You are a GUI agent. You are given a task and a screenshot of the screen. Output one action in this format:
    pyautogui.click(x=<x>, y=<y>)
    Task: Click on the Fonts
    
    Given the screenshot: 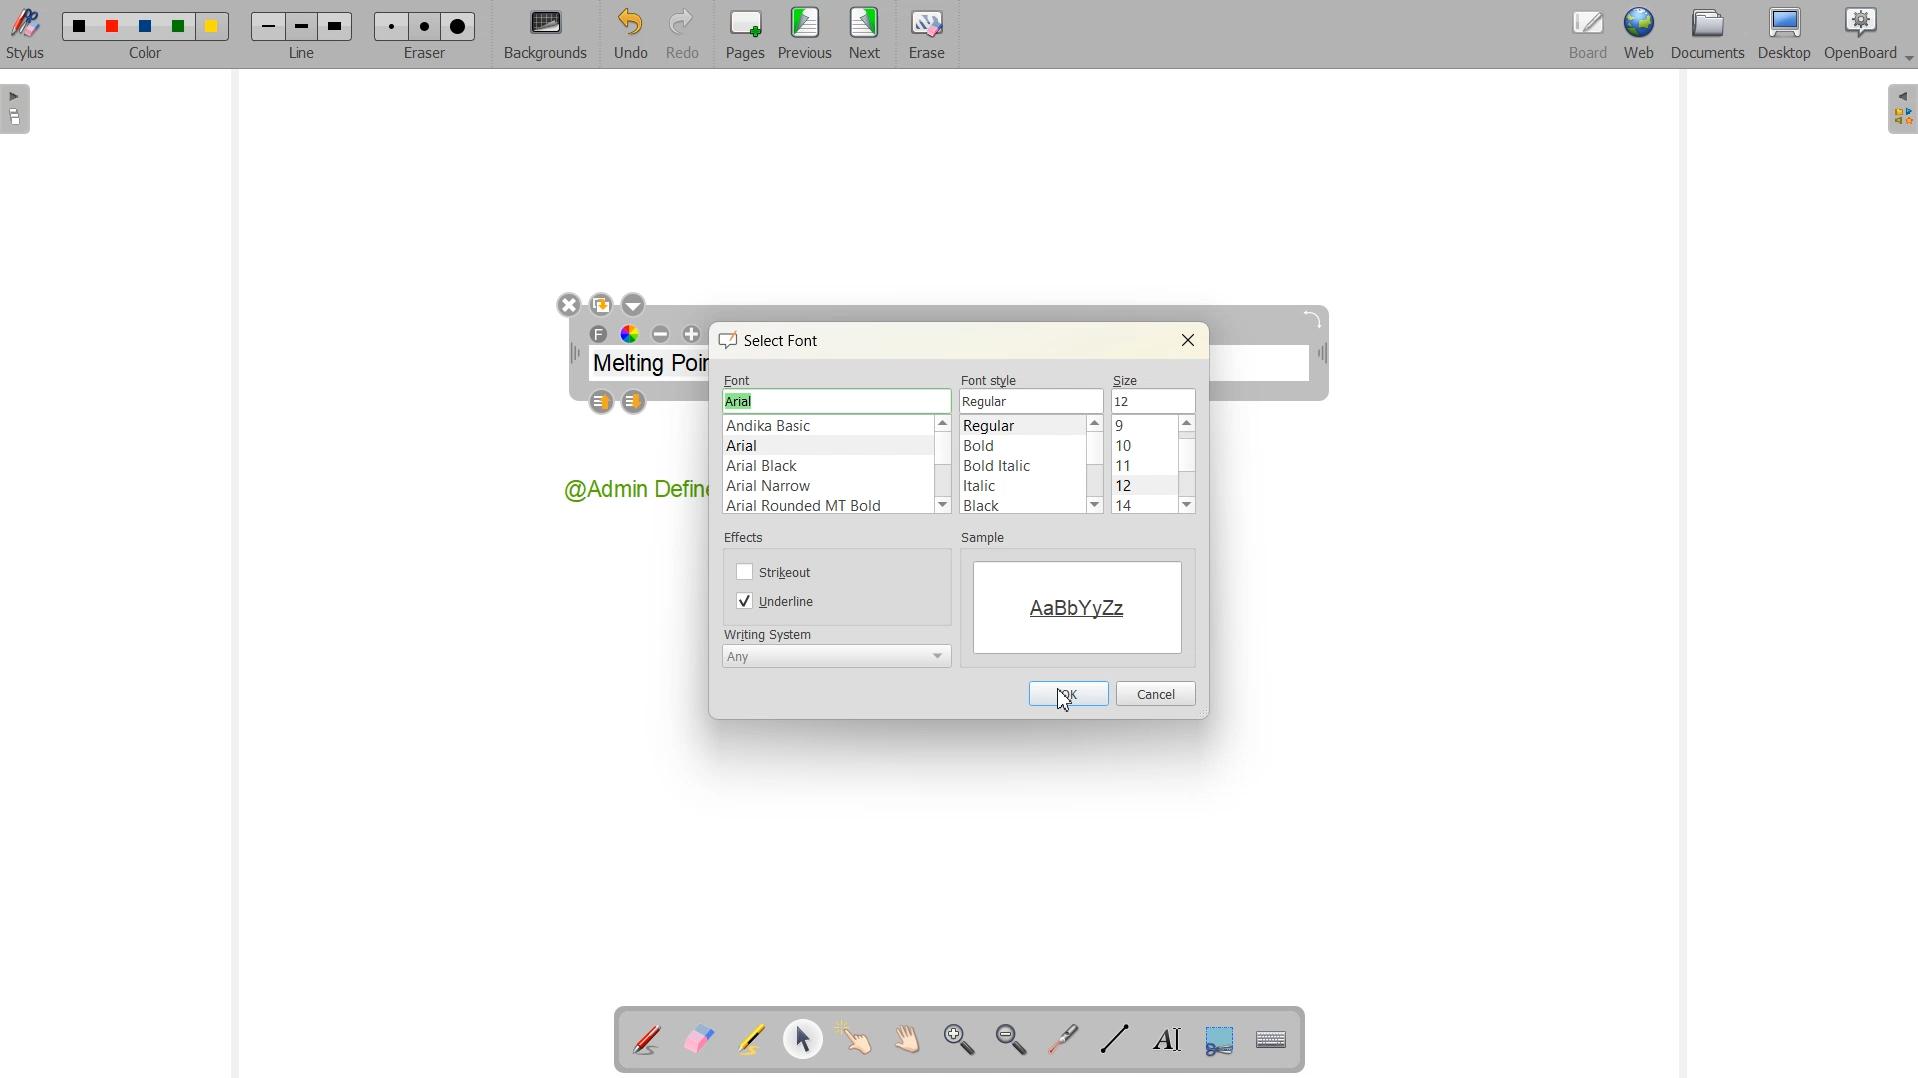 What is the action you would take?
    pyautogui.click(x=827, y=466)
    